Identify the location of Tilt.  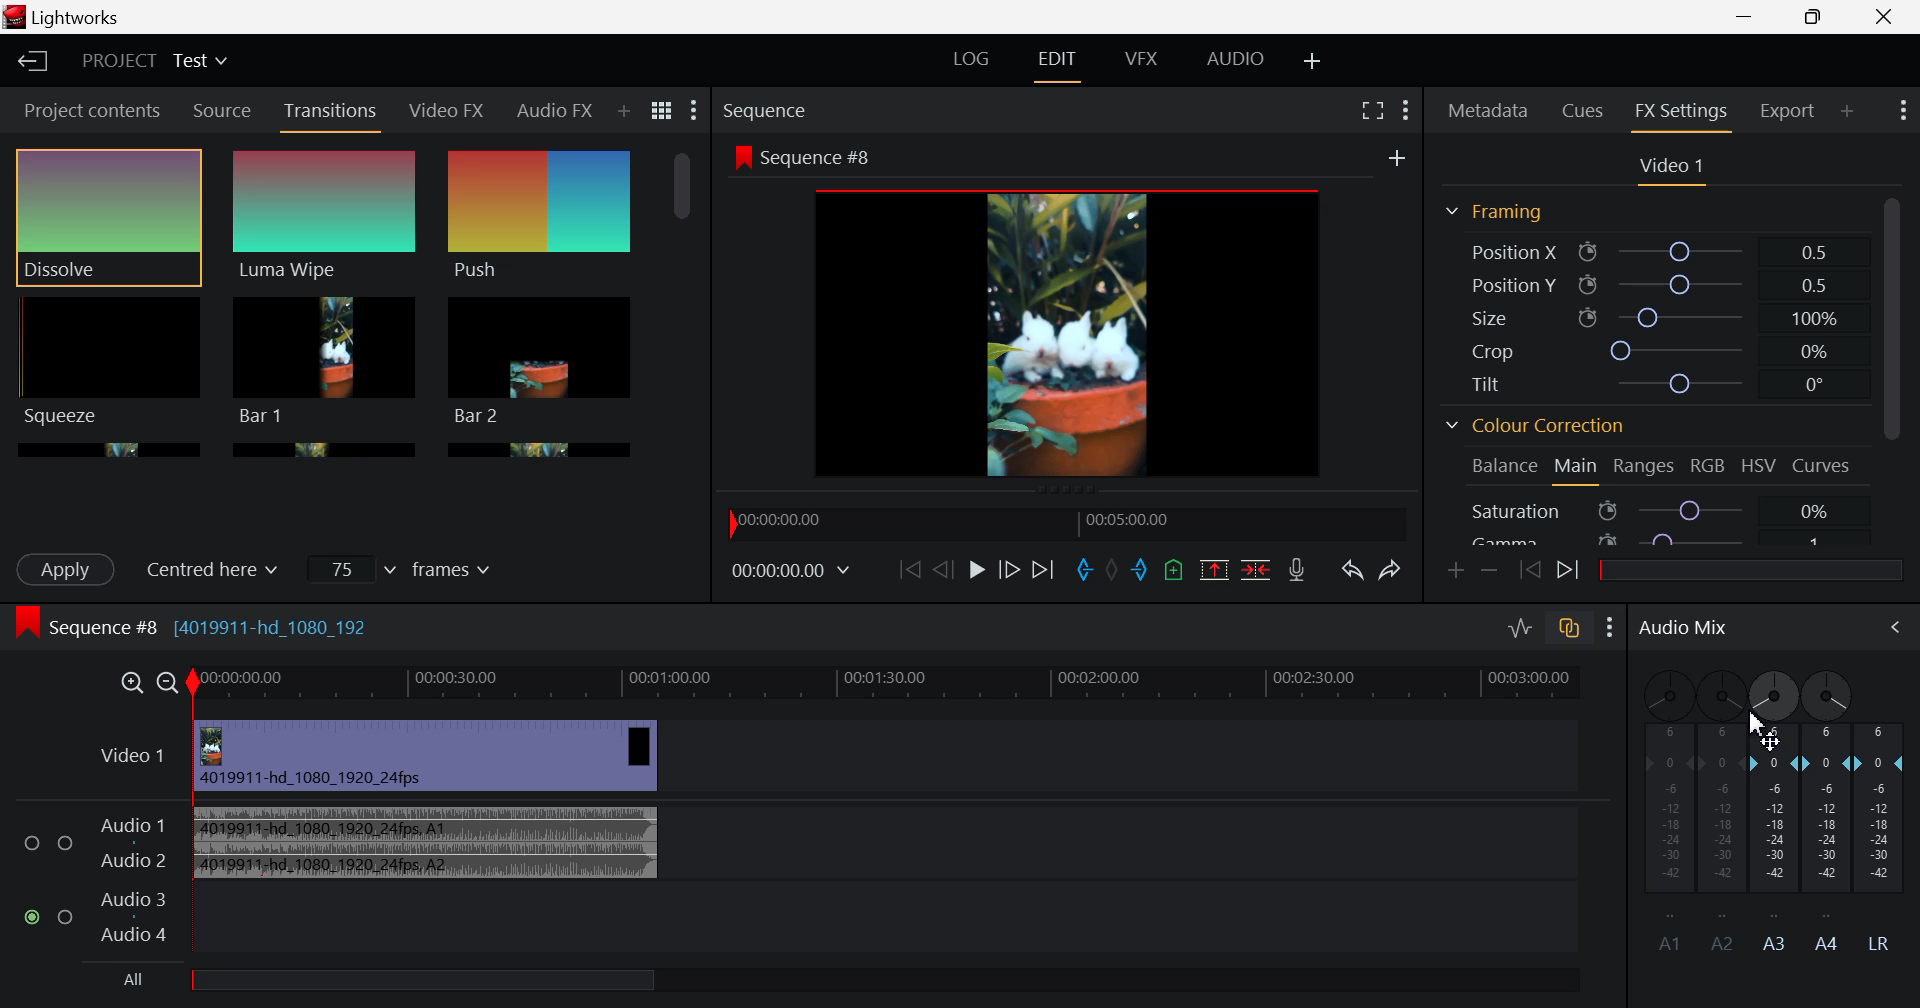
(1650, 386).